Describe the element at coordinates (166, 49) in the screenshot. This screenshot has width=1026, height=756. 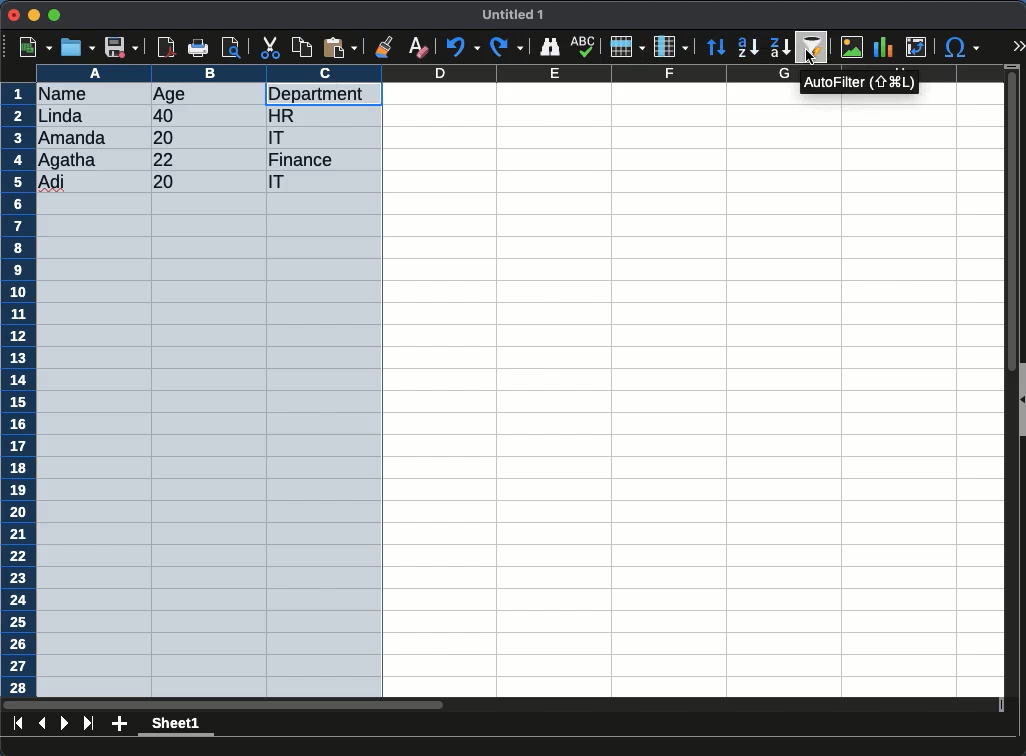
I see `pdf reader` at that location.